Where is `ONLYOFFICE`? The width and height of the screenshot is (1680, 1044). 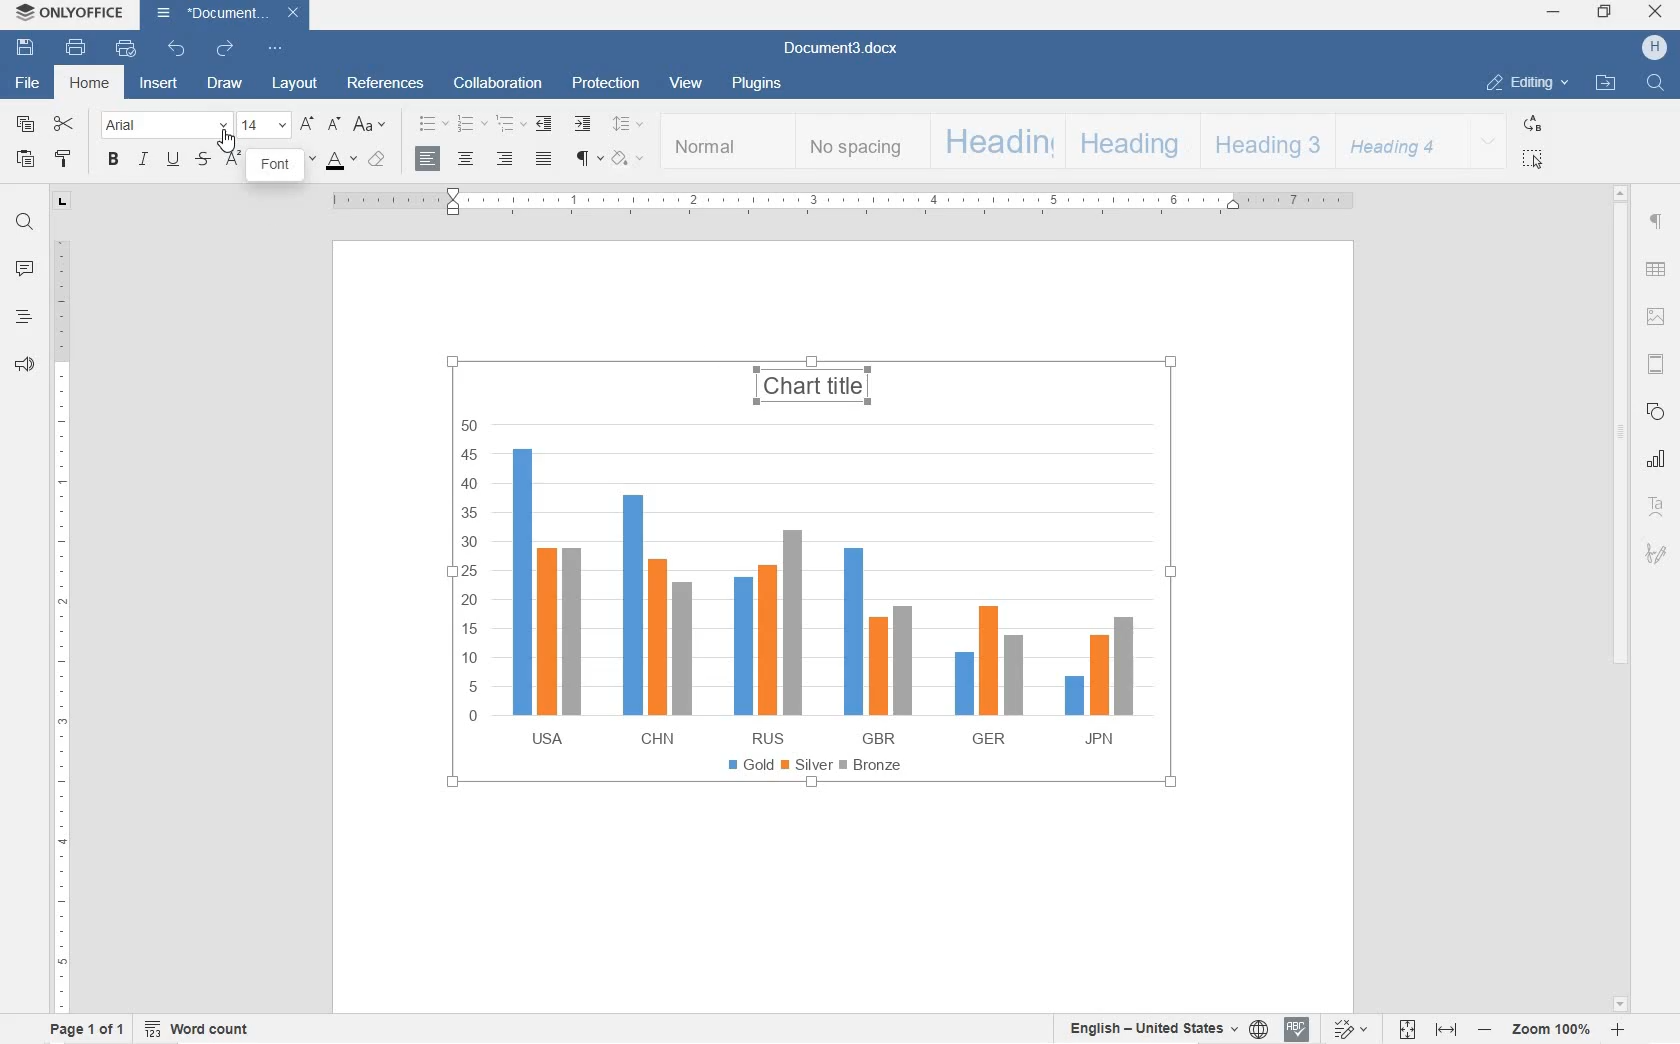 ONLYOFFICE is located at coordinates (70, 13).